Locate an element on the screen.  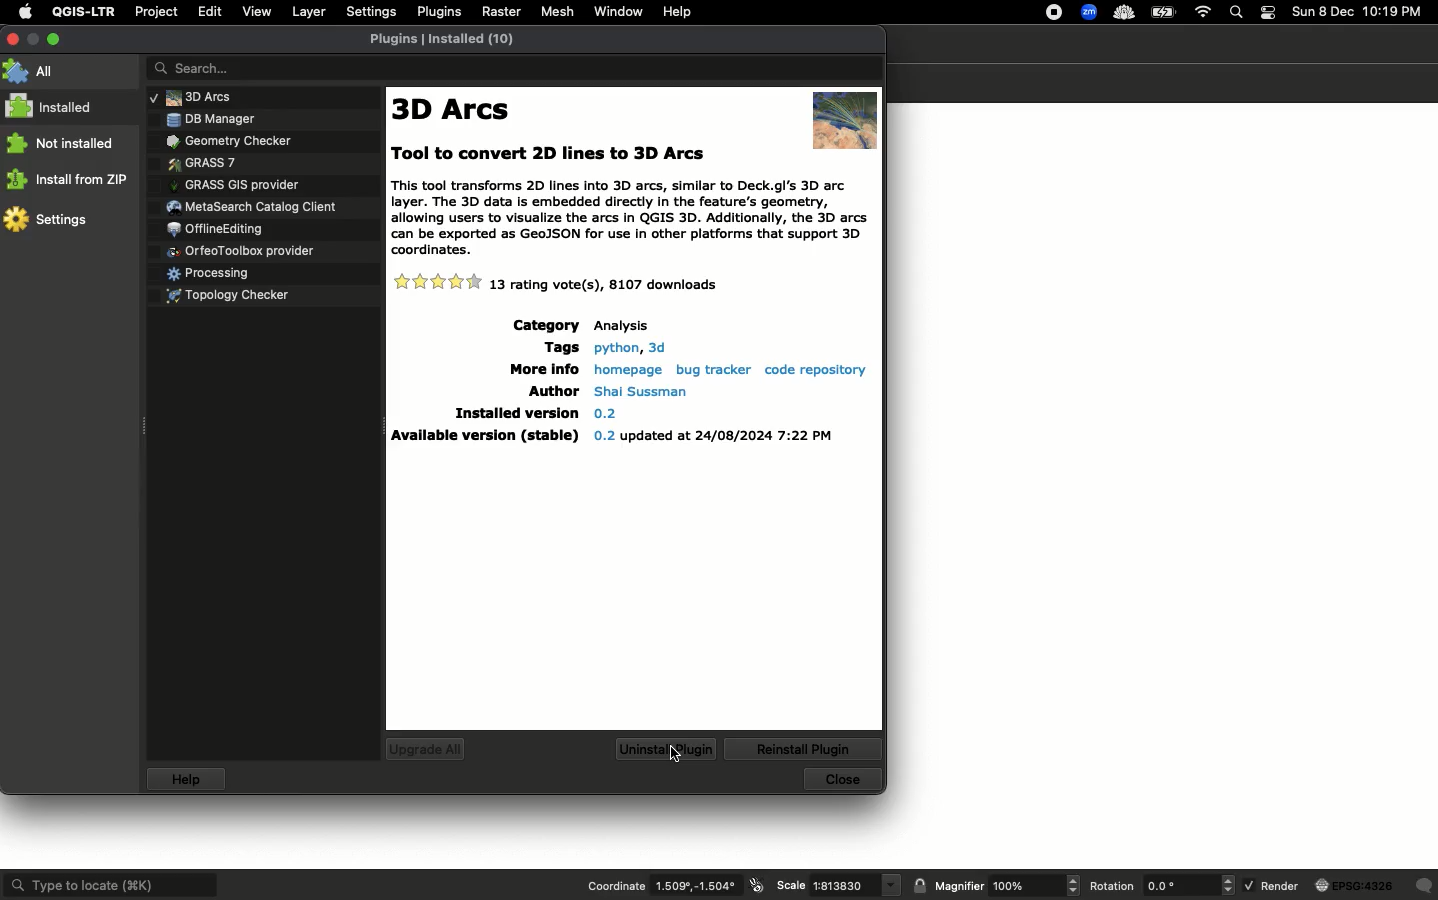
Coordinate is located at coordinates (674, 886).